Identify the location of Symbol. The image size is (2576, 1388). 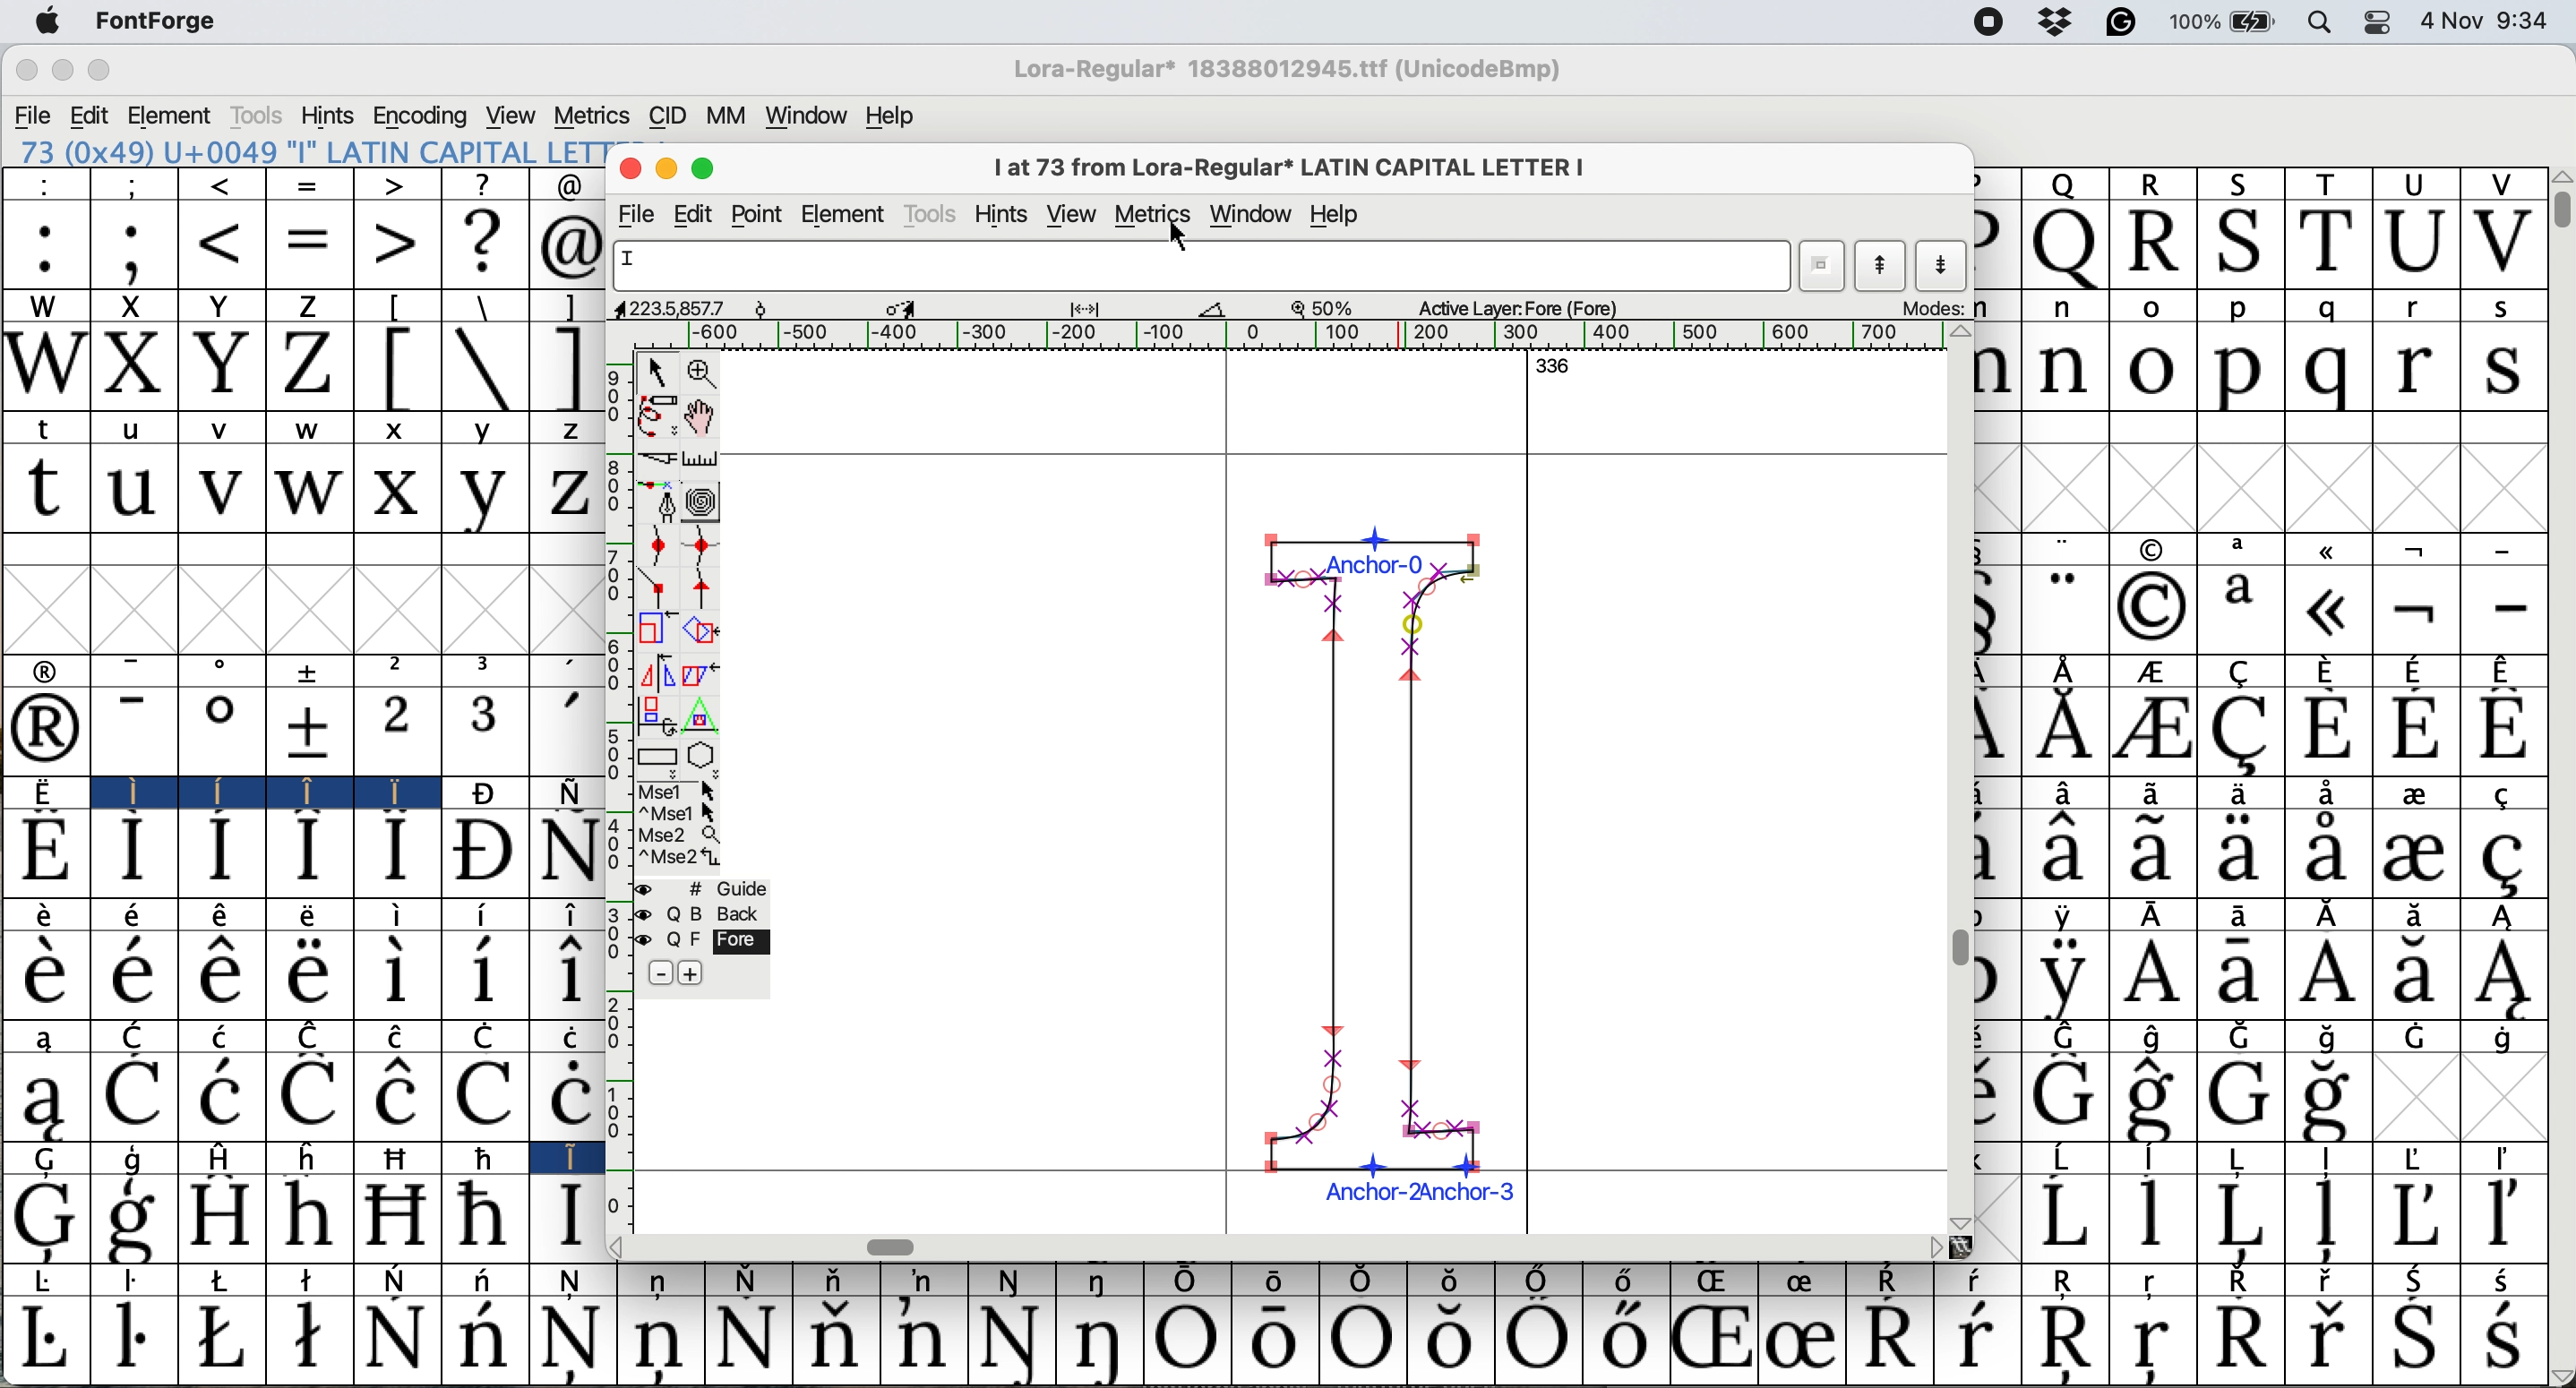
(2506, 975).